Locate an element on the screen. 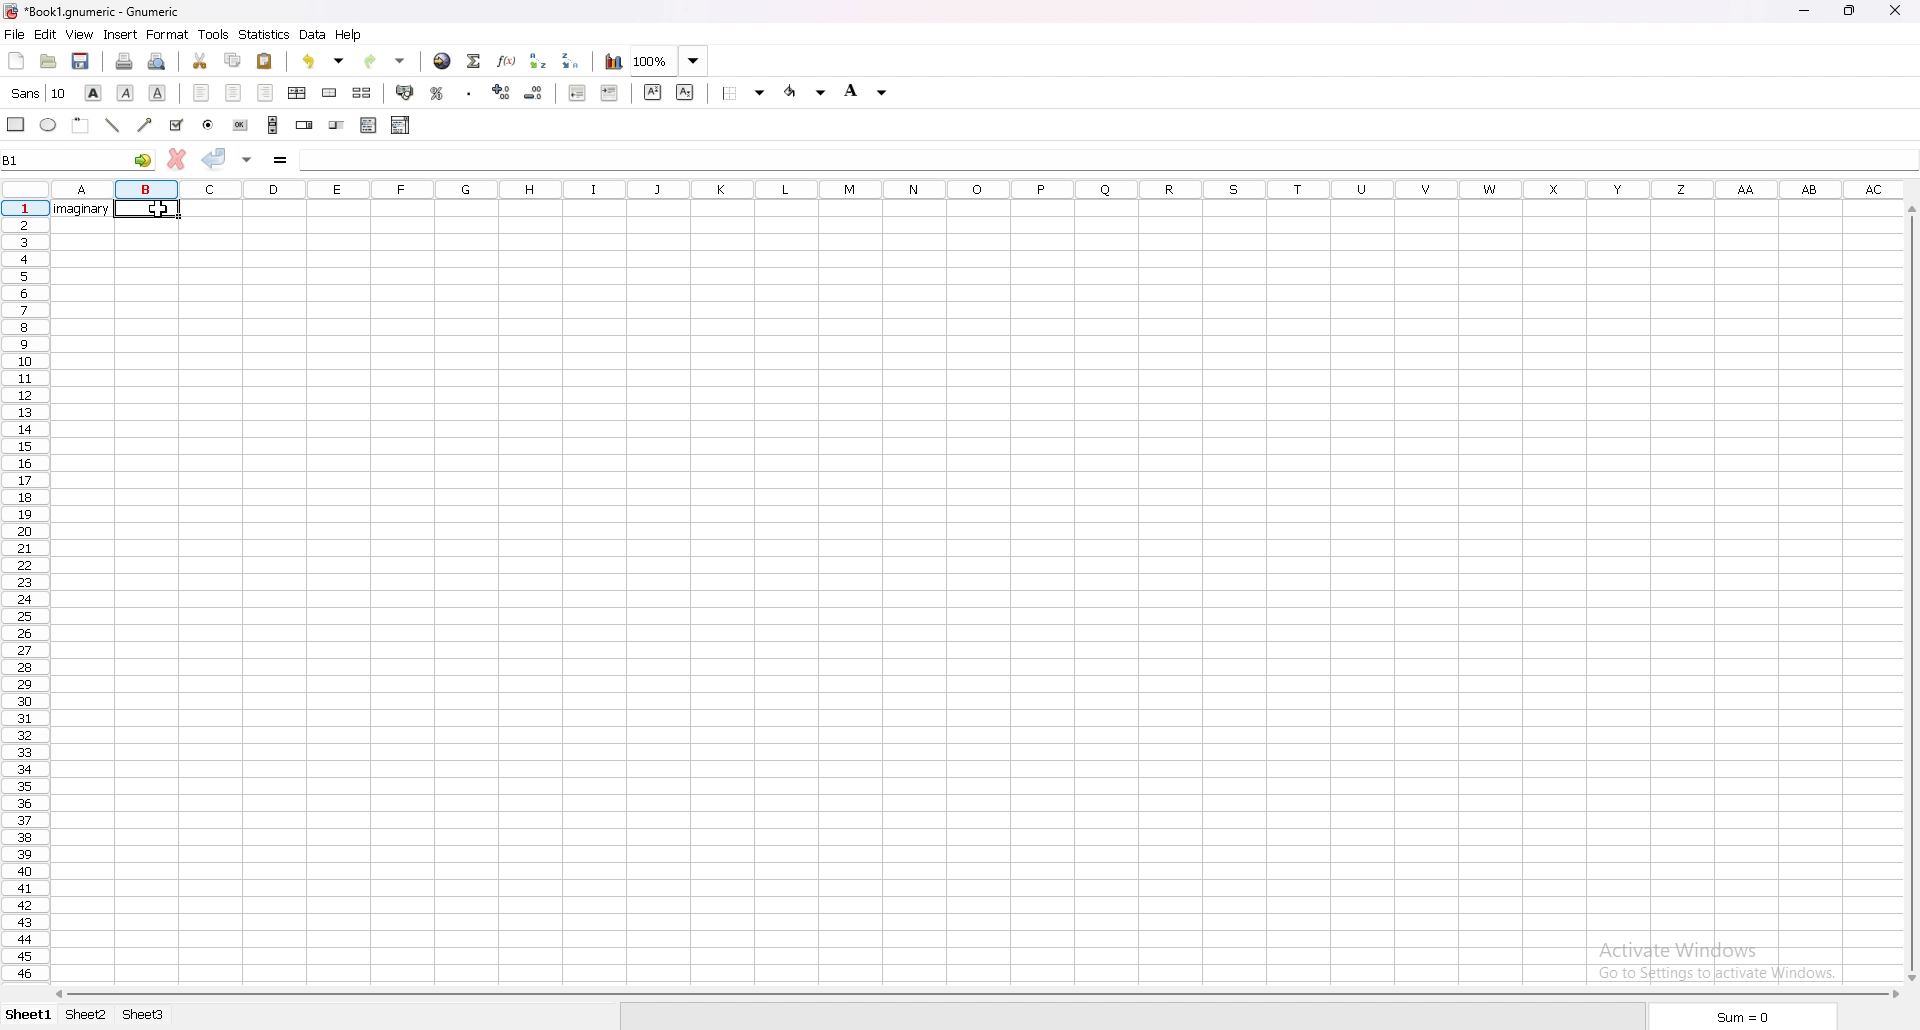 The image size is (1920, 1030). file name is located at coordinates (92, 12).